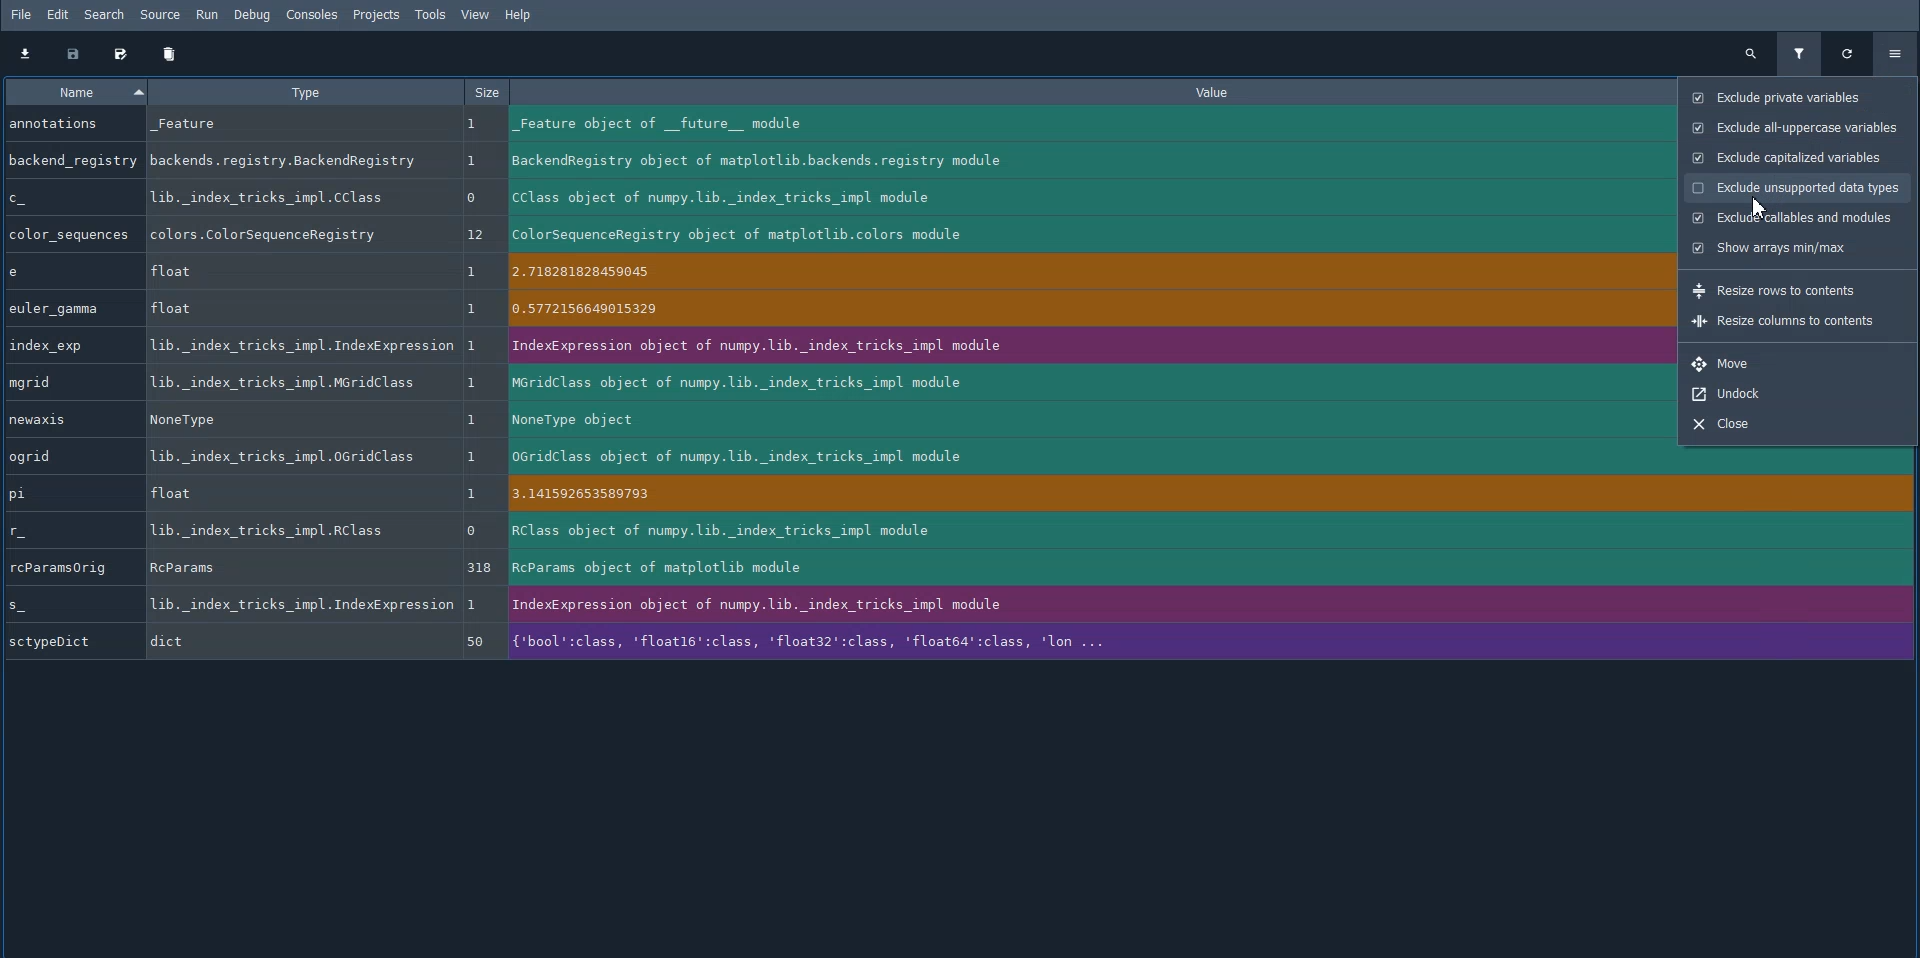  What do you see at coordinates (1796, 97) in the screenshot?
I see `Exclude Private variable` at bounding box center [1796, 97].